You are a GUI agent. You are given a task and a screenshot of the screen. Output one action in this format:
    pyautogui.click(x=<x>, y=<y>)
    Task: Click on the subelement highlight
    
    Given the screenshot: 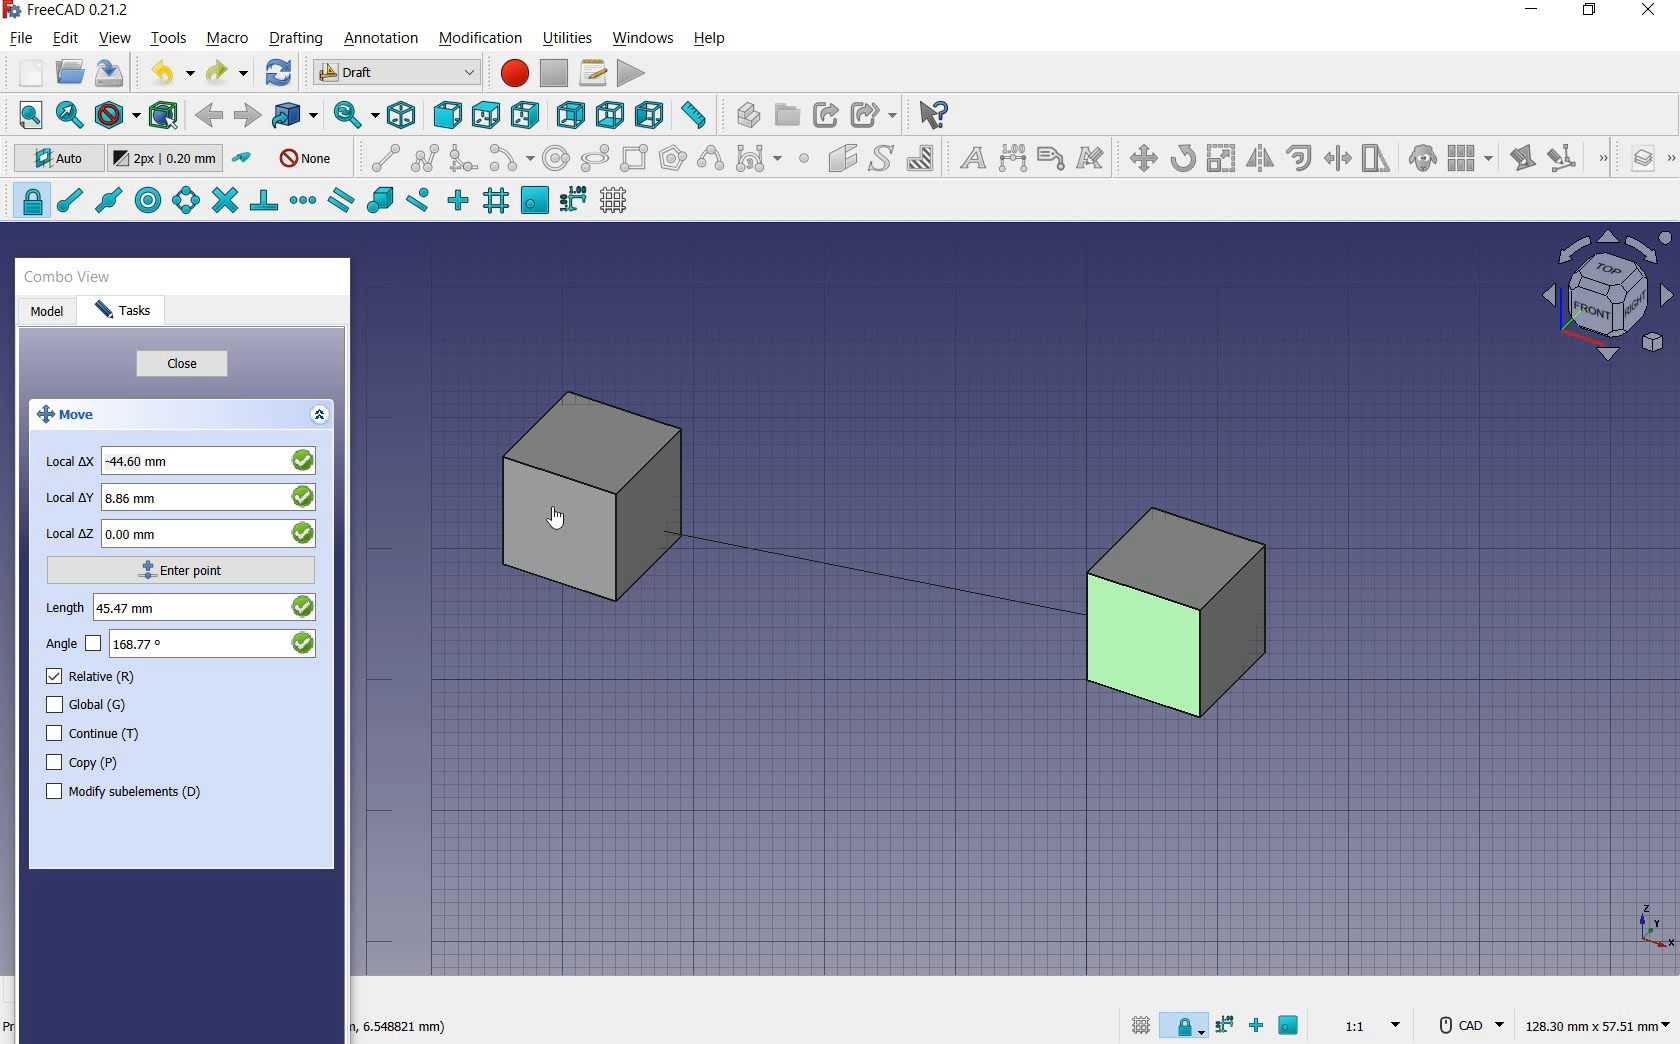 What is the action you would take?
    pyautogui.click(x=1562, y=160)
    